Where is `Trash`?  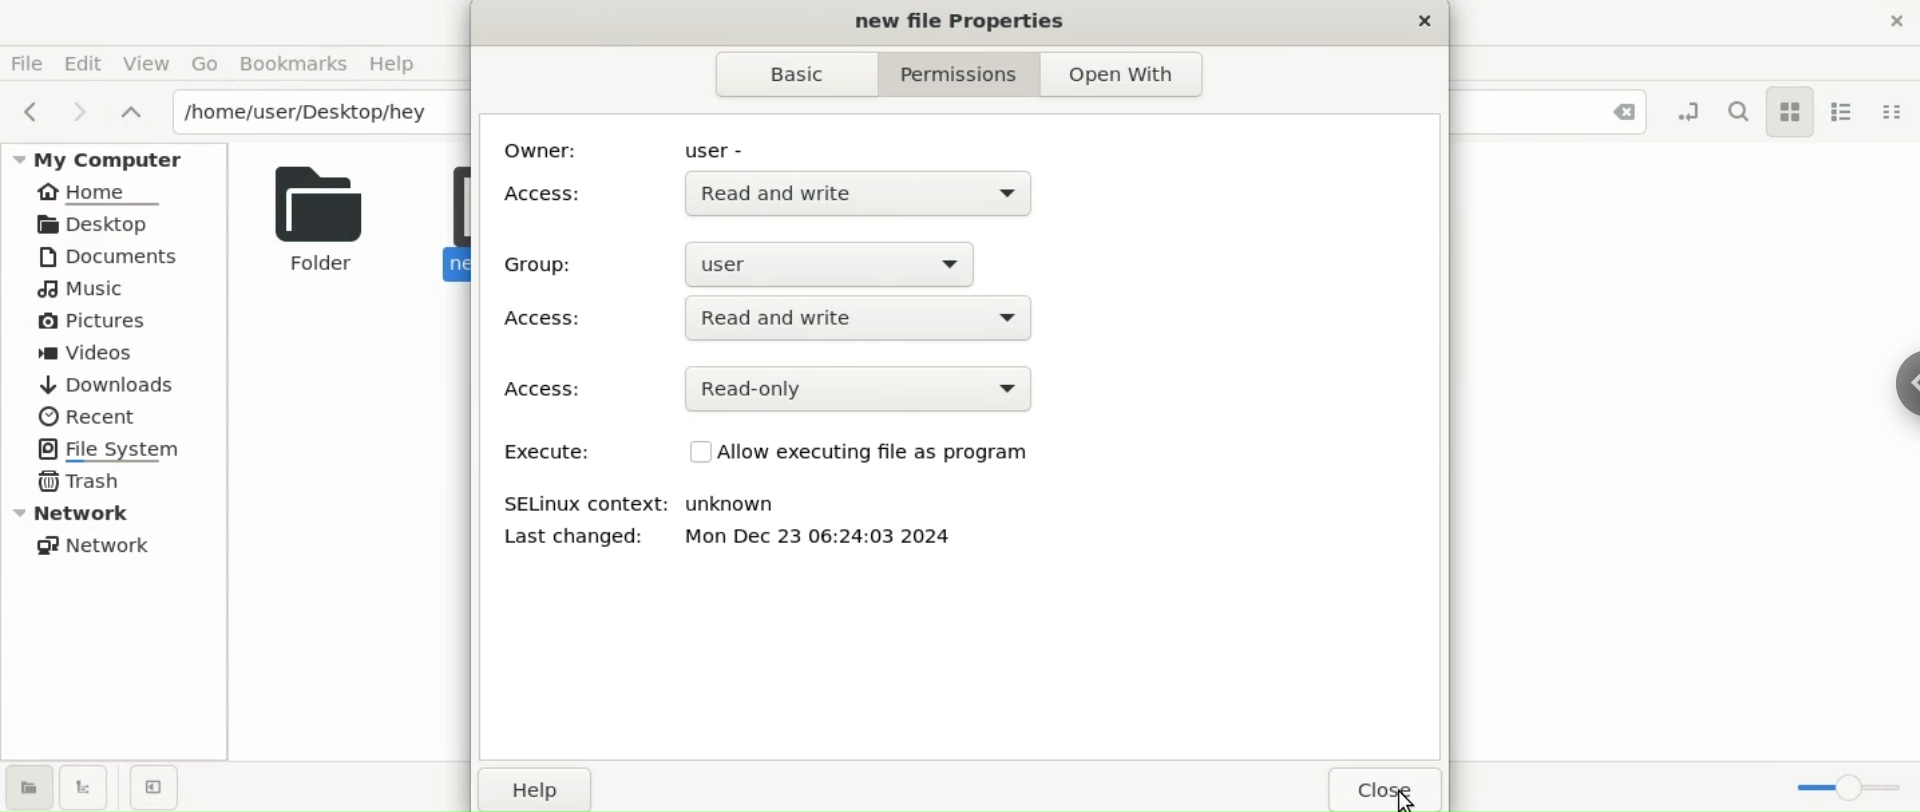 Trash is located at coordinates (82, 483).